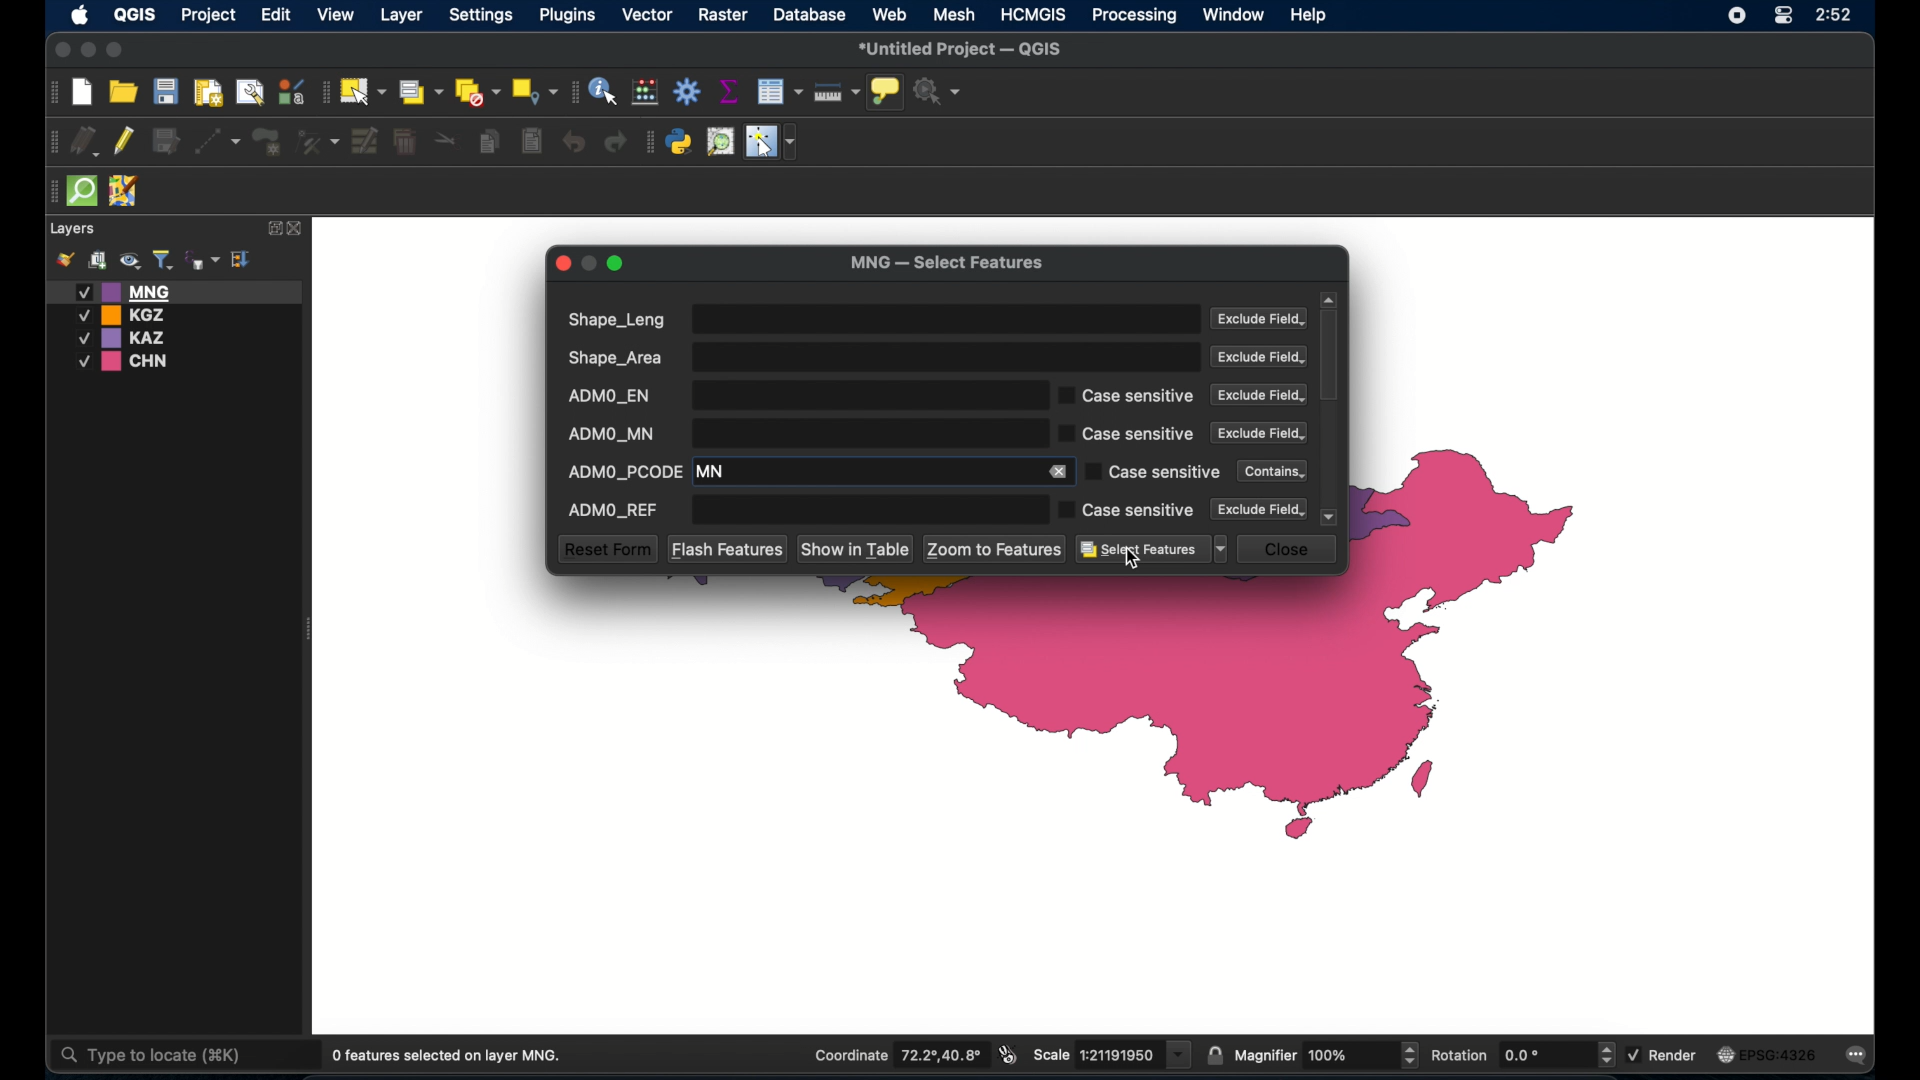 The image size is (1920, 1080). I want to click on ADMO_PCODE, so click(624, 469).